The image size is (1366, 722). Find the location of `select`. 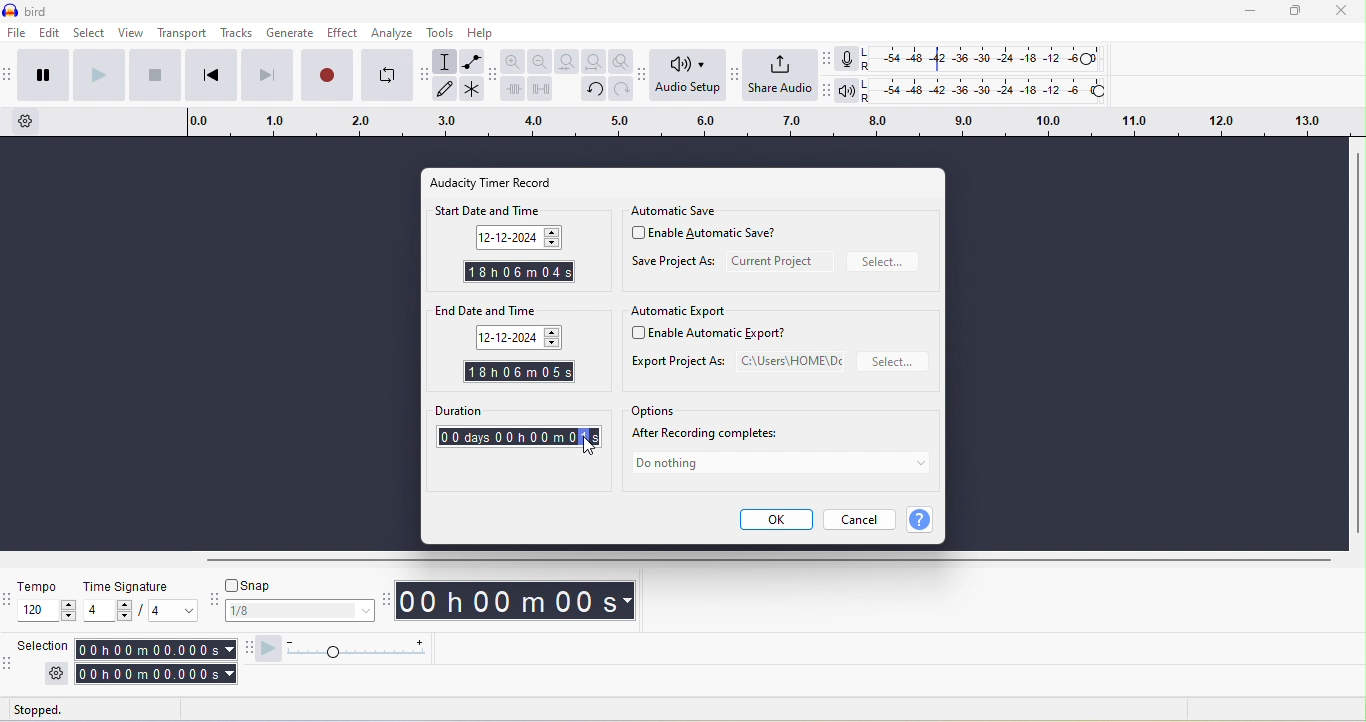

select is located at coordinates (886, 262).